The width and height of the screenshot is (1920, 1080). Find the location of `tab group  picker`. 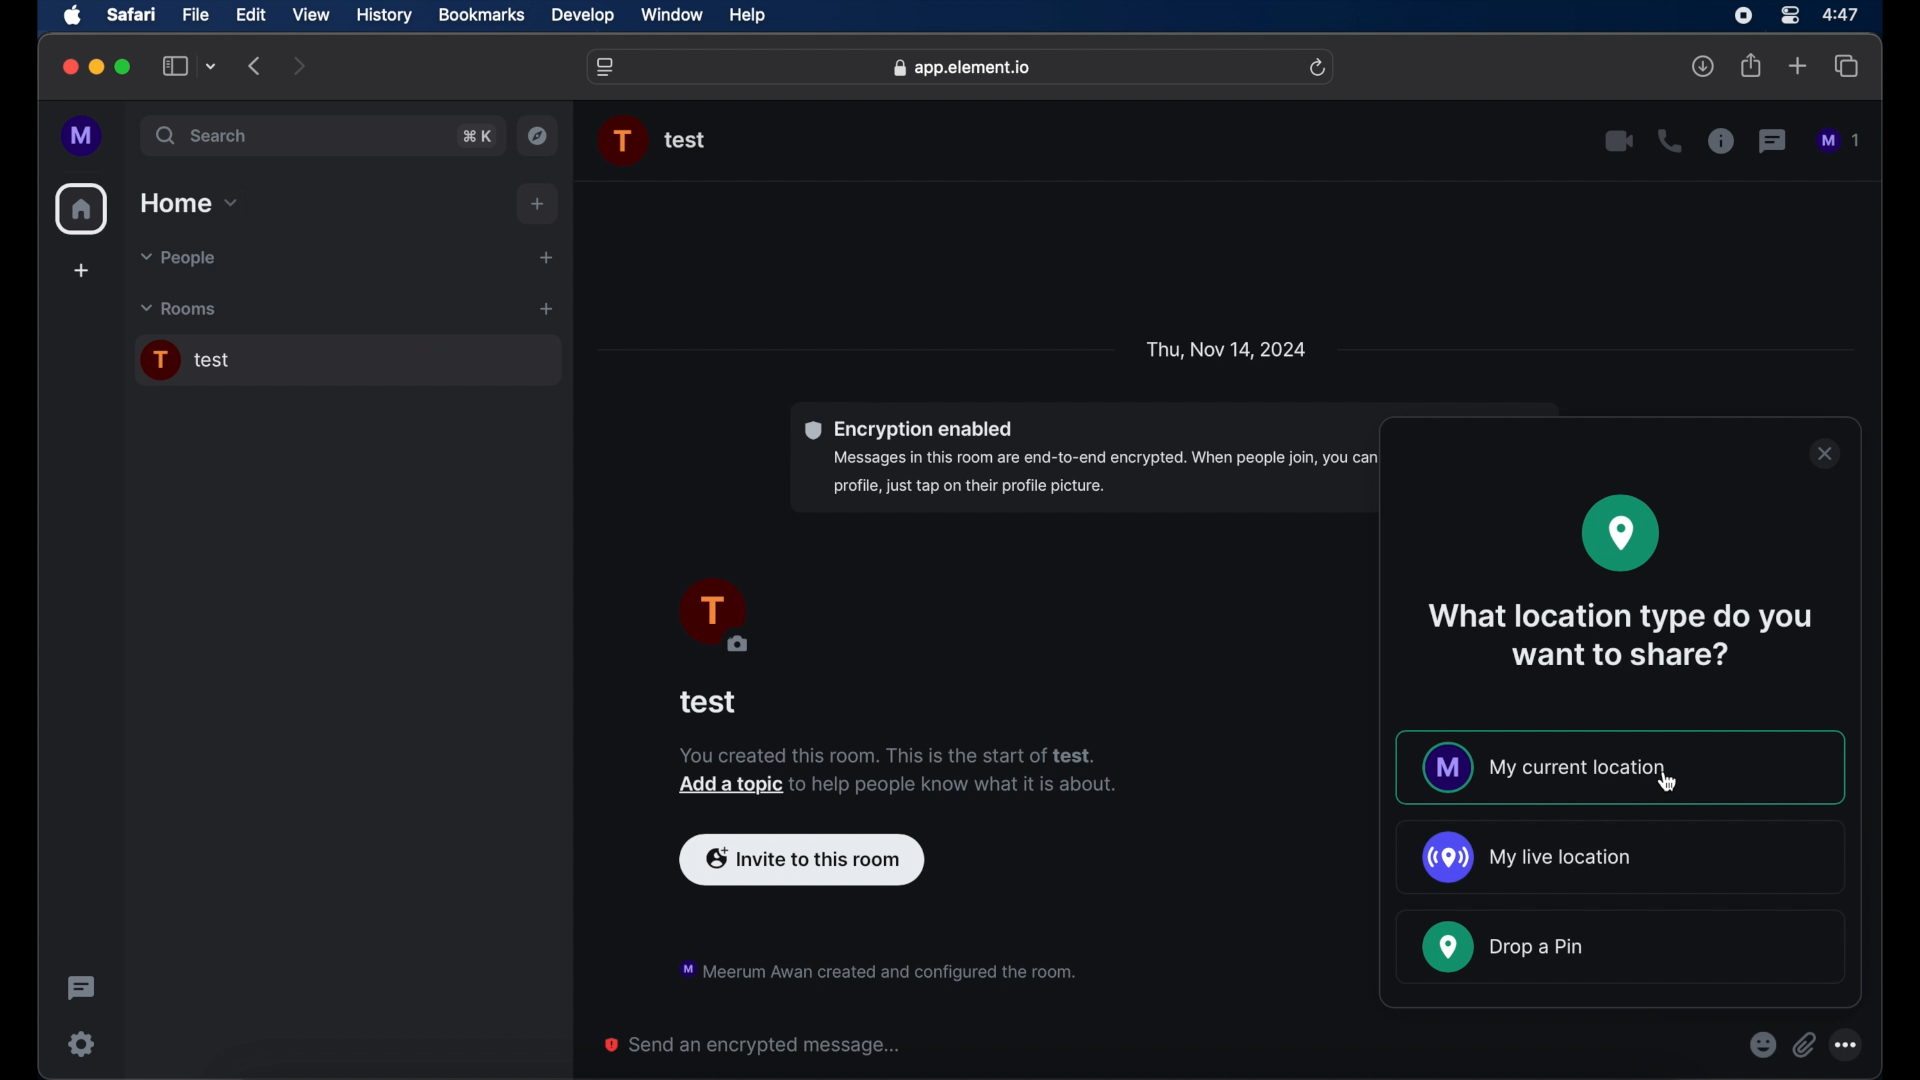

tab group  picker is located at coordinates (211, 67).